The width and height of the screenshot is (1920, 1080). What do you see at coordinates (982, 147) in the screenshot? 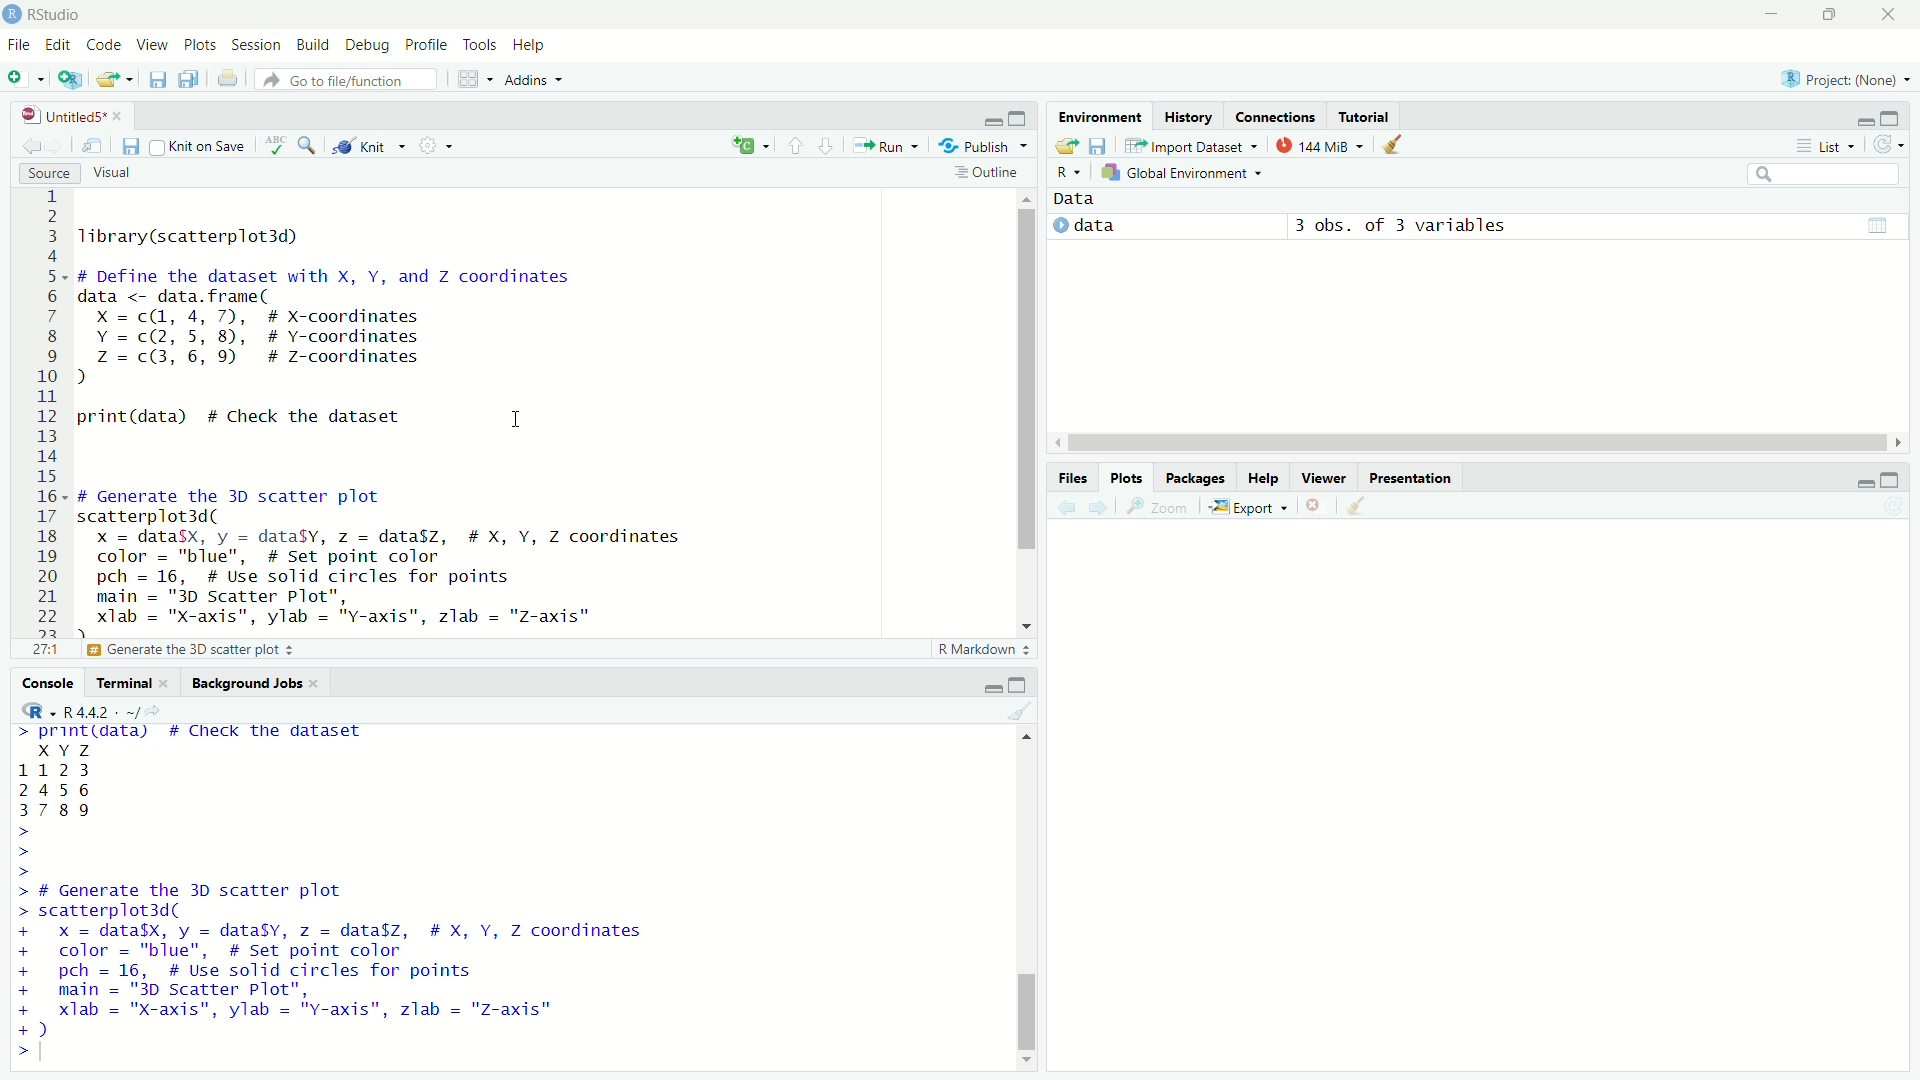
I see `Publish` at bounding box center [982, 147].